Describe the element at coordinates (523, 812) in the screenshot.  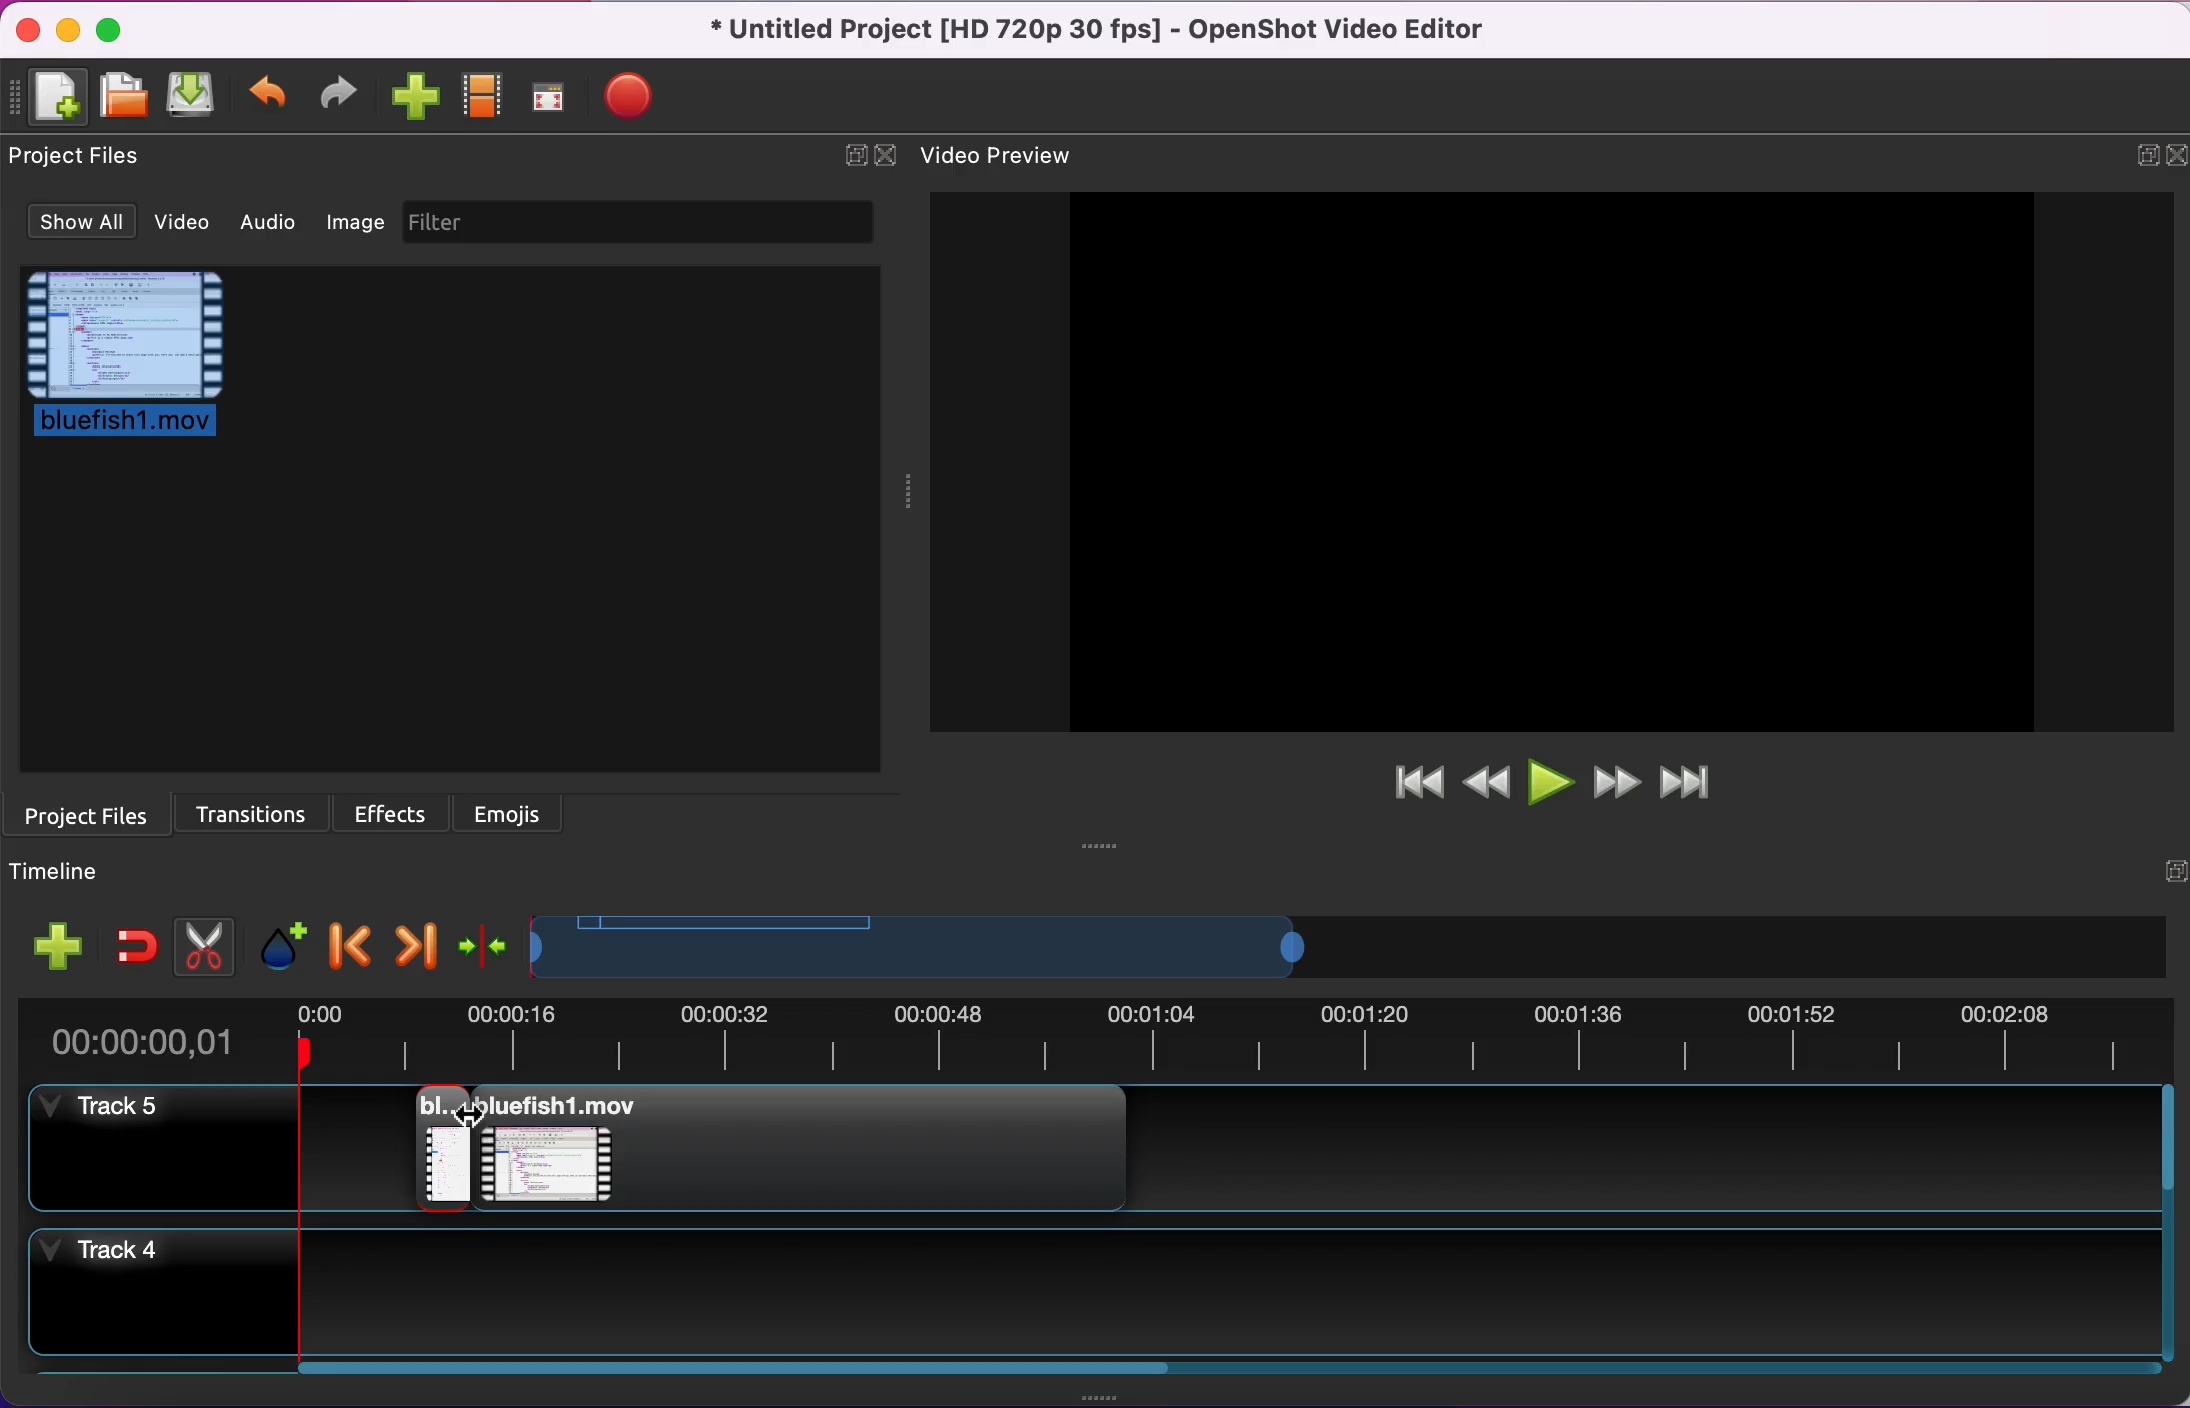
I see `emojis` at that location.